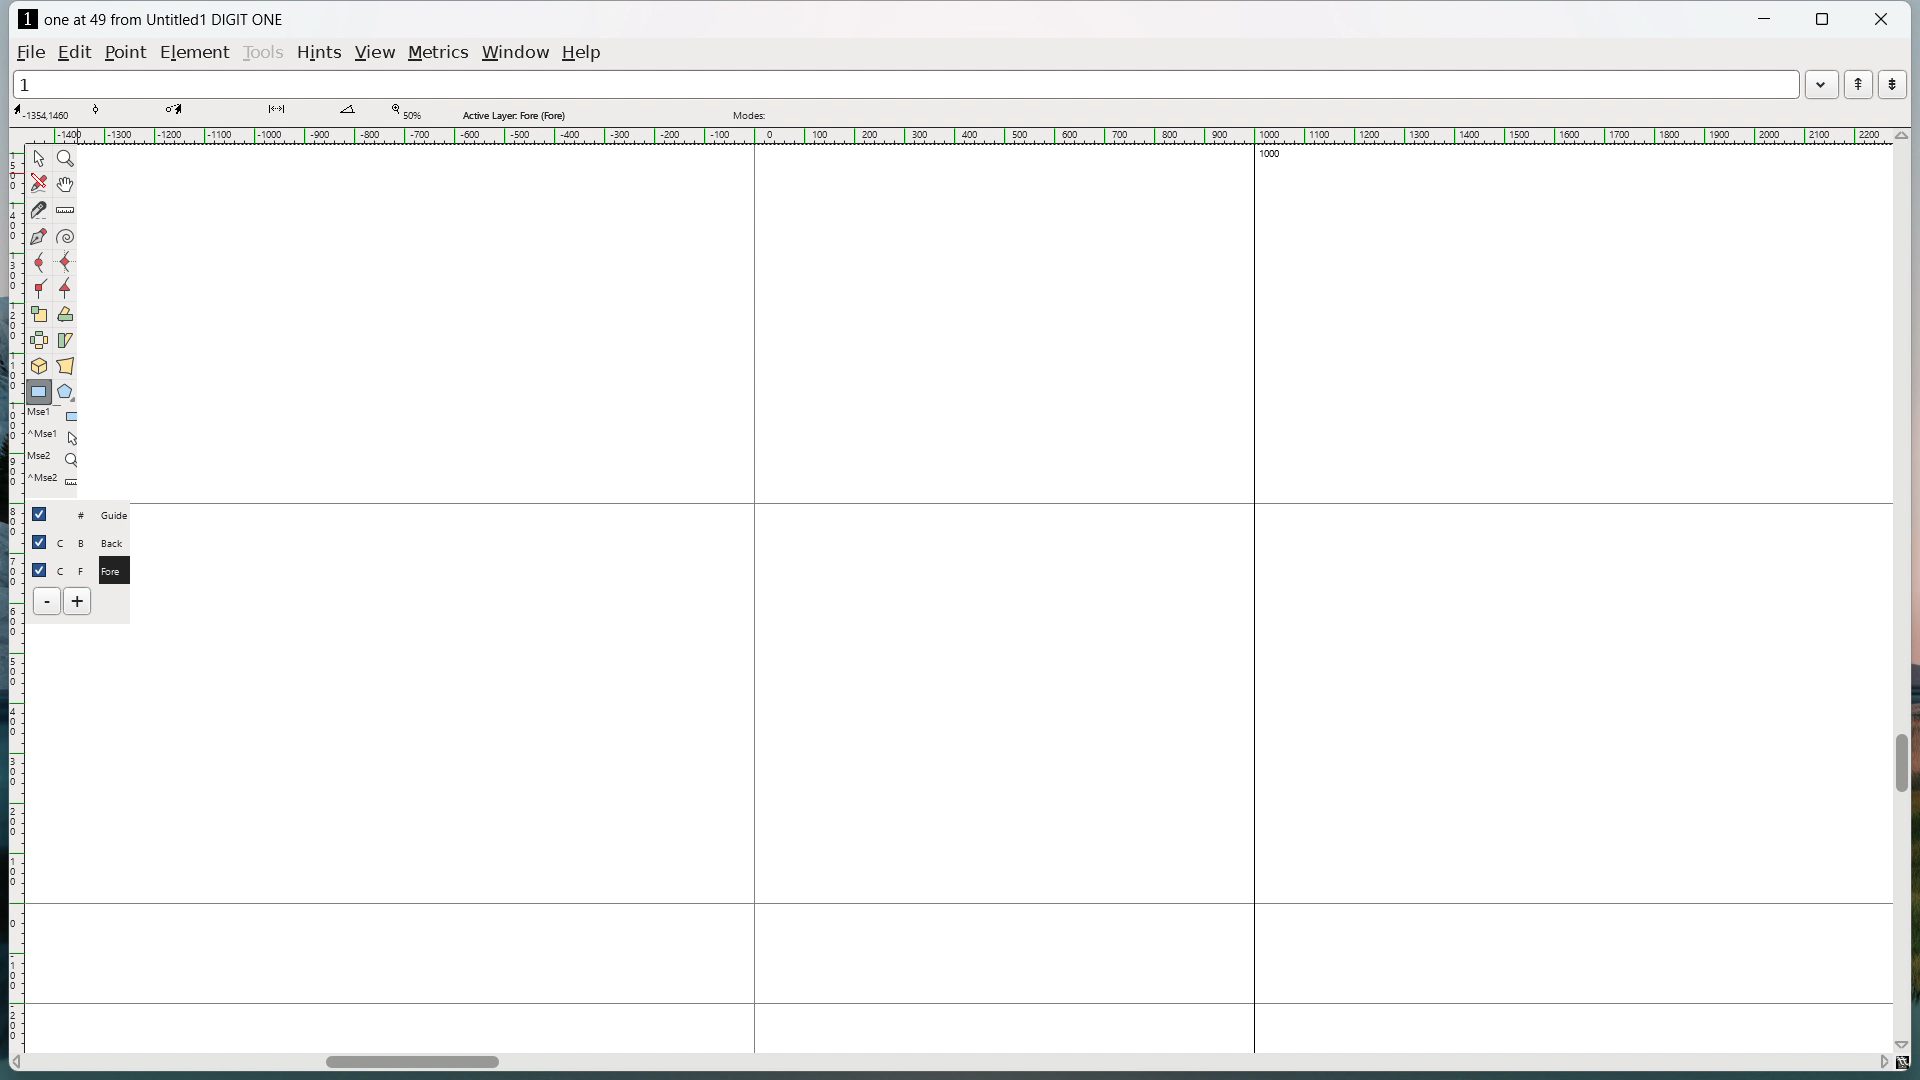  Describe the element at coordinates (95, 569) in the screenshot. I see `C F Fore` at that location.